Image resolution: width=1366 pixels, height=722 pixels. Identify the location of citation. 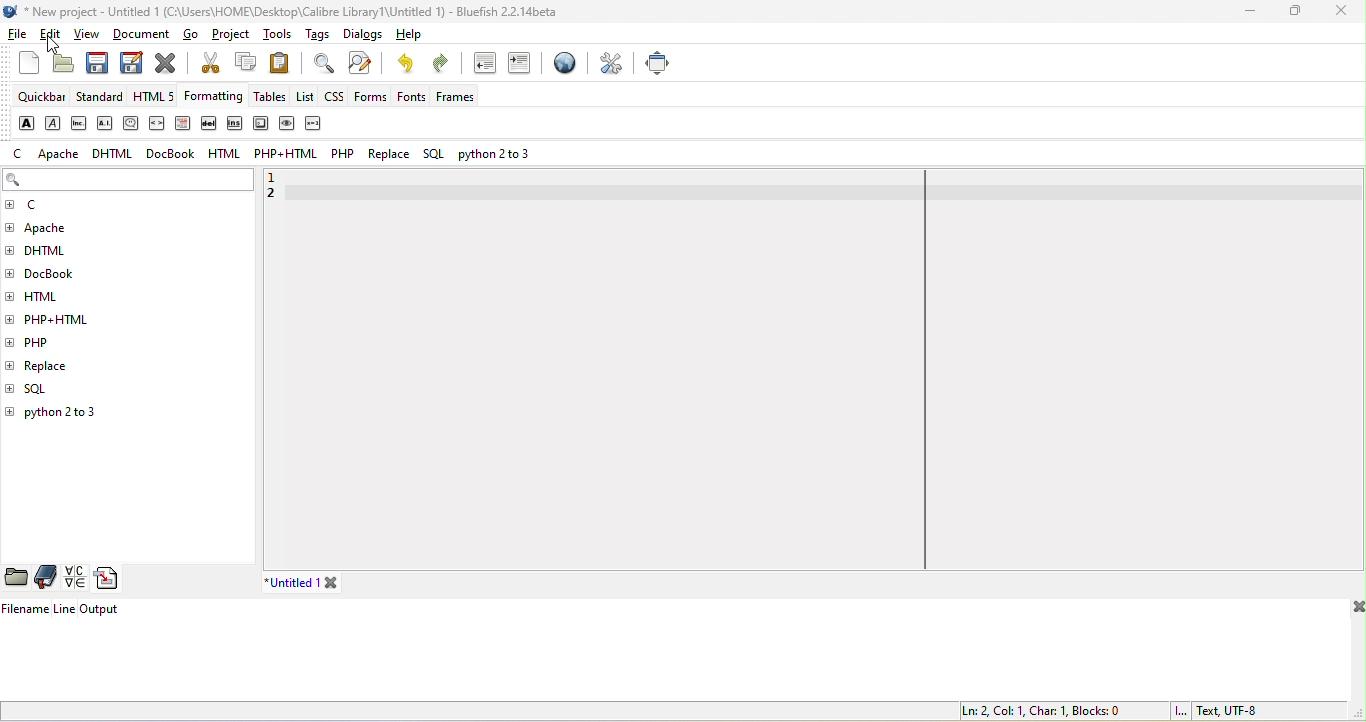
(131, 124).